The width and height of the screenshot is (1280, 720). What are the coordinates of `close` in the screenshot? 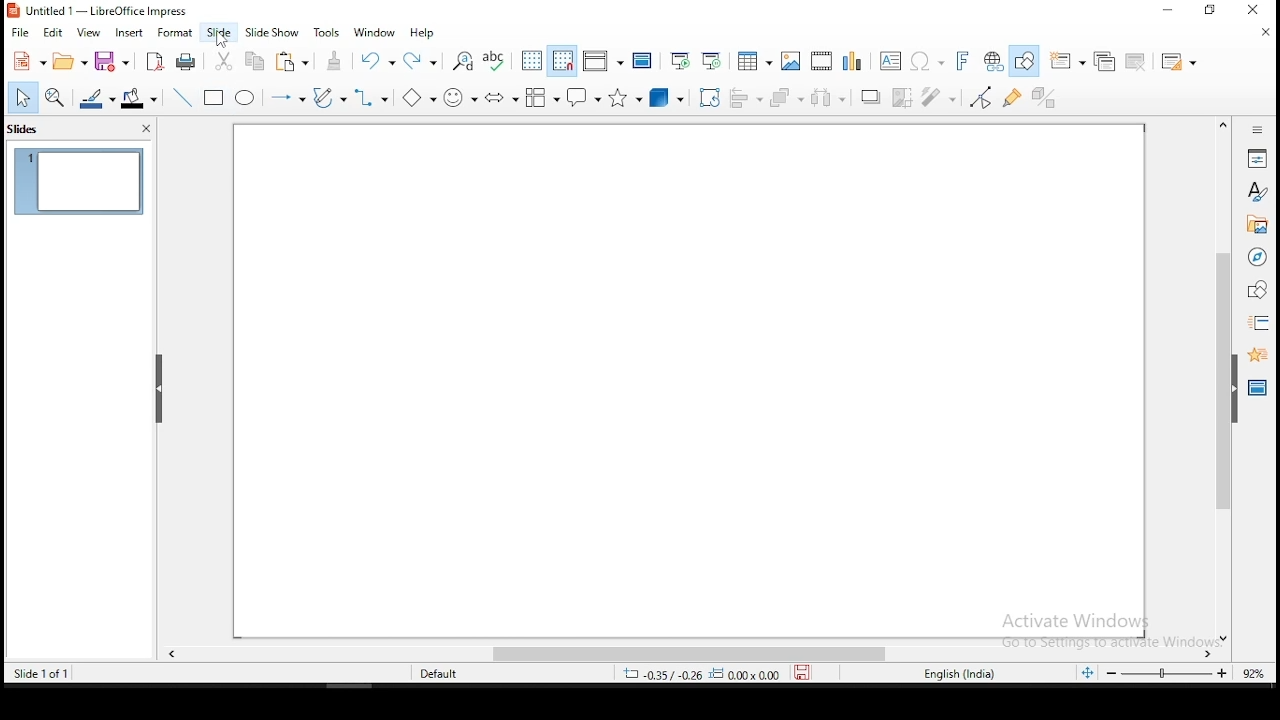 It's located at (1264, 31).